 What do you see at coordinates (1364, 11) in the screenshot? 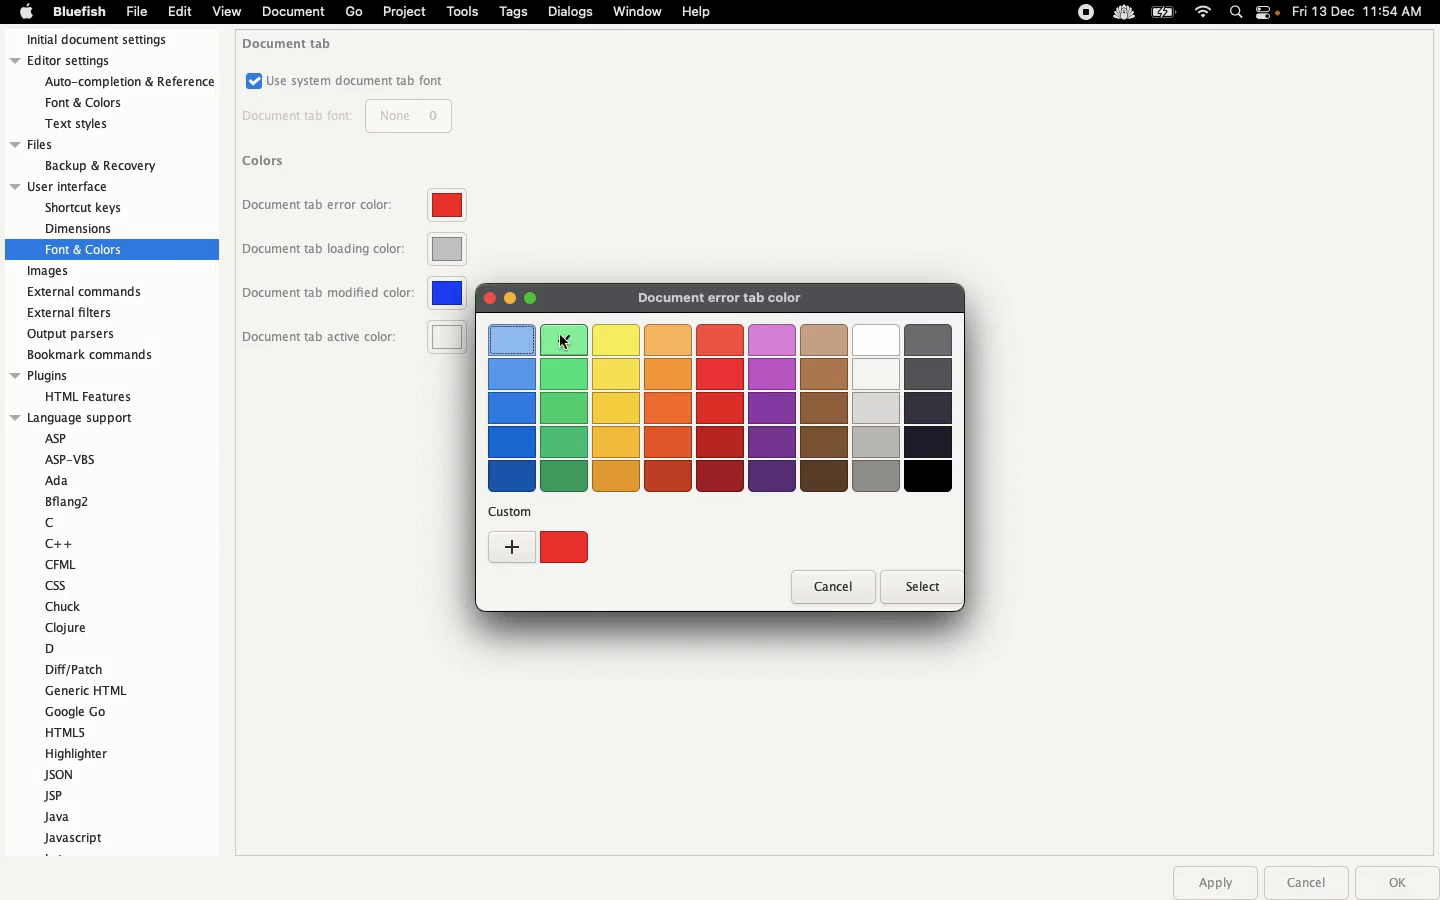
I see `Date time` at bounding box center [1364, 11].